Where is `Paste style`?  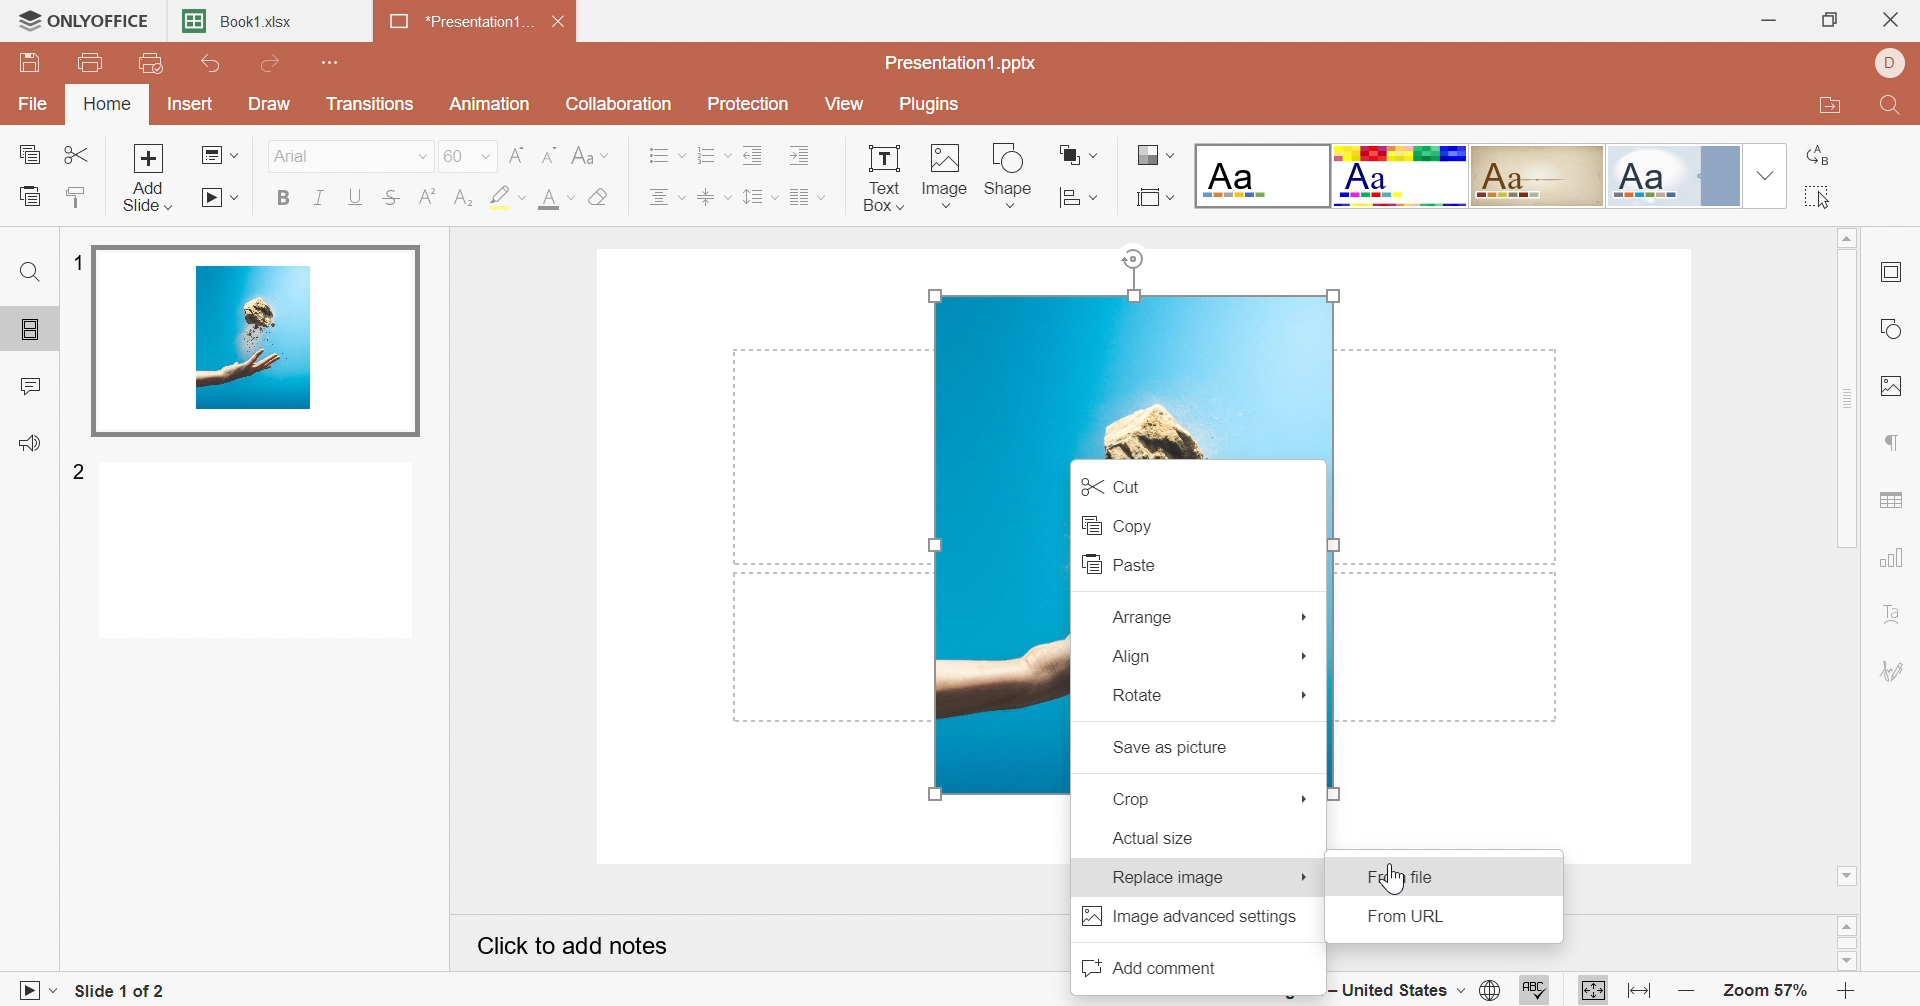
Paste style is located at coordinates (81, 195).